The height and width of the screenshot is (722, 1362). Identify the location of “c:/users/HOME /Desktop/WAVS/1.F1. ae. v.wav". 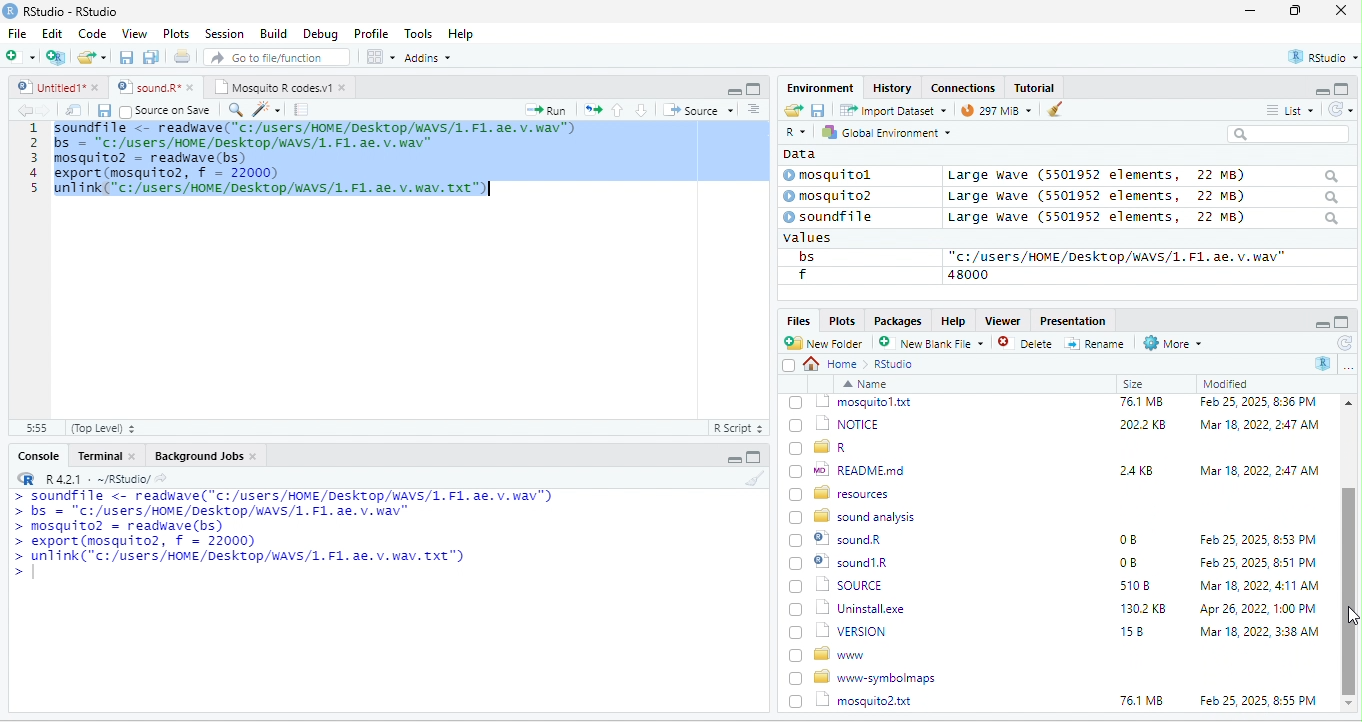
(1117, 256).